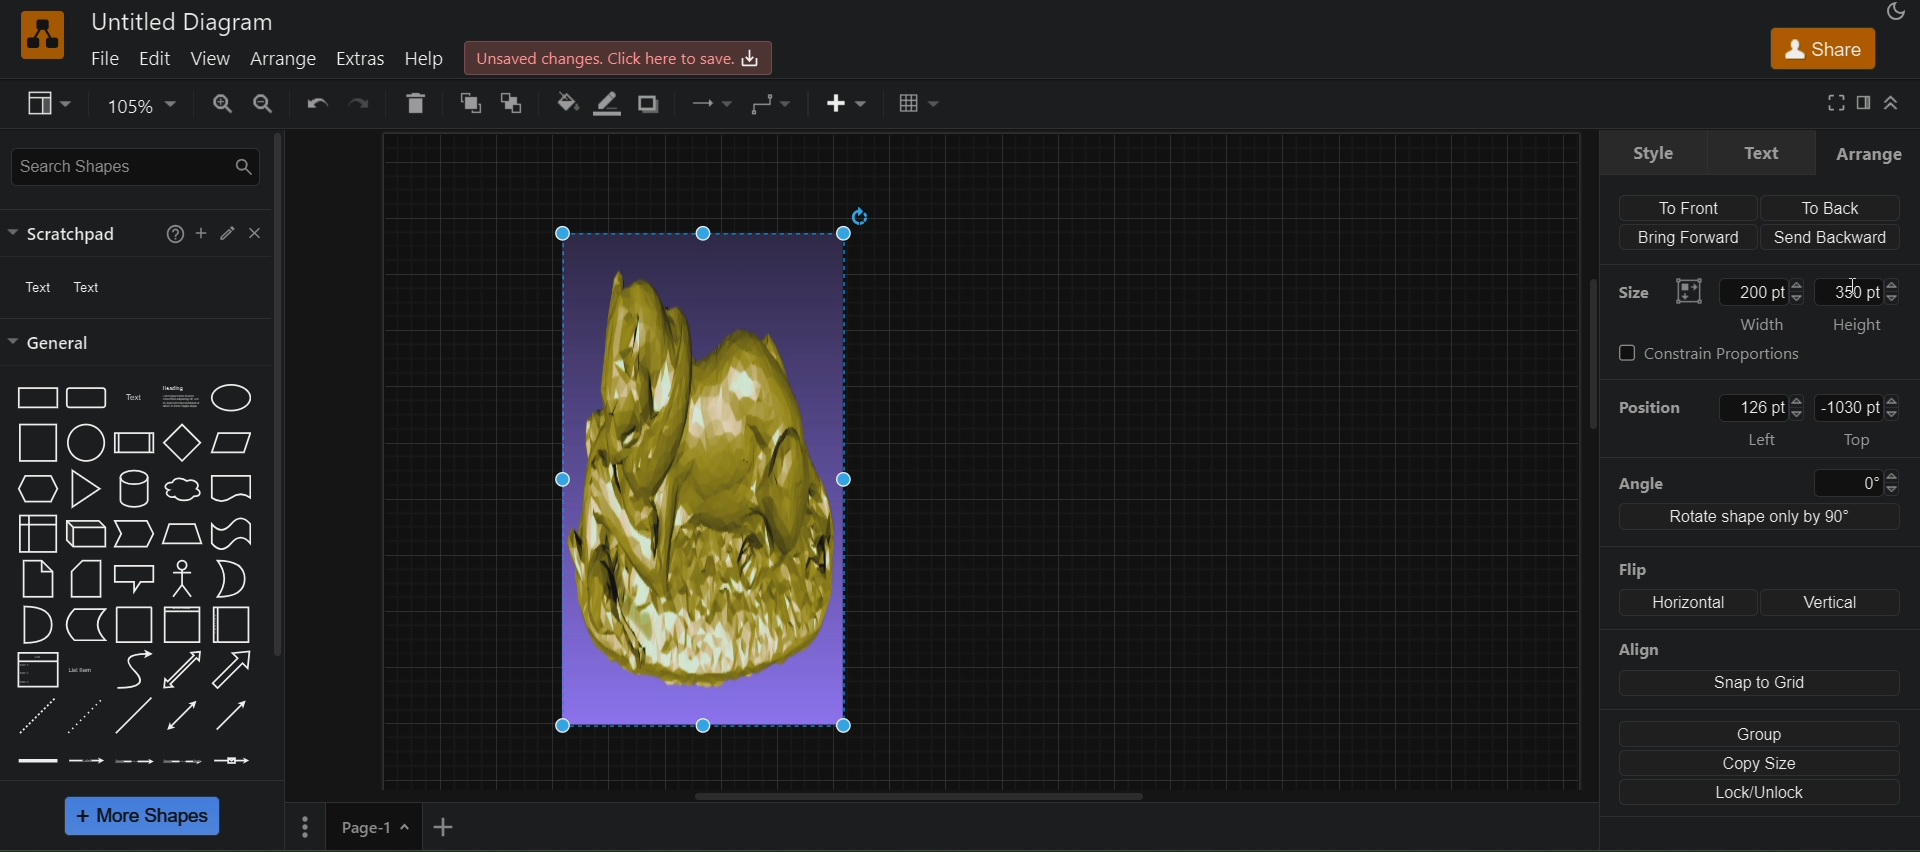  I want to click on page 1, so click(376, 828).